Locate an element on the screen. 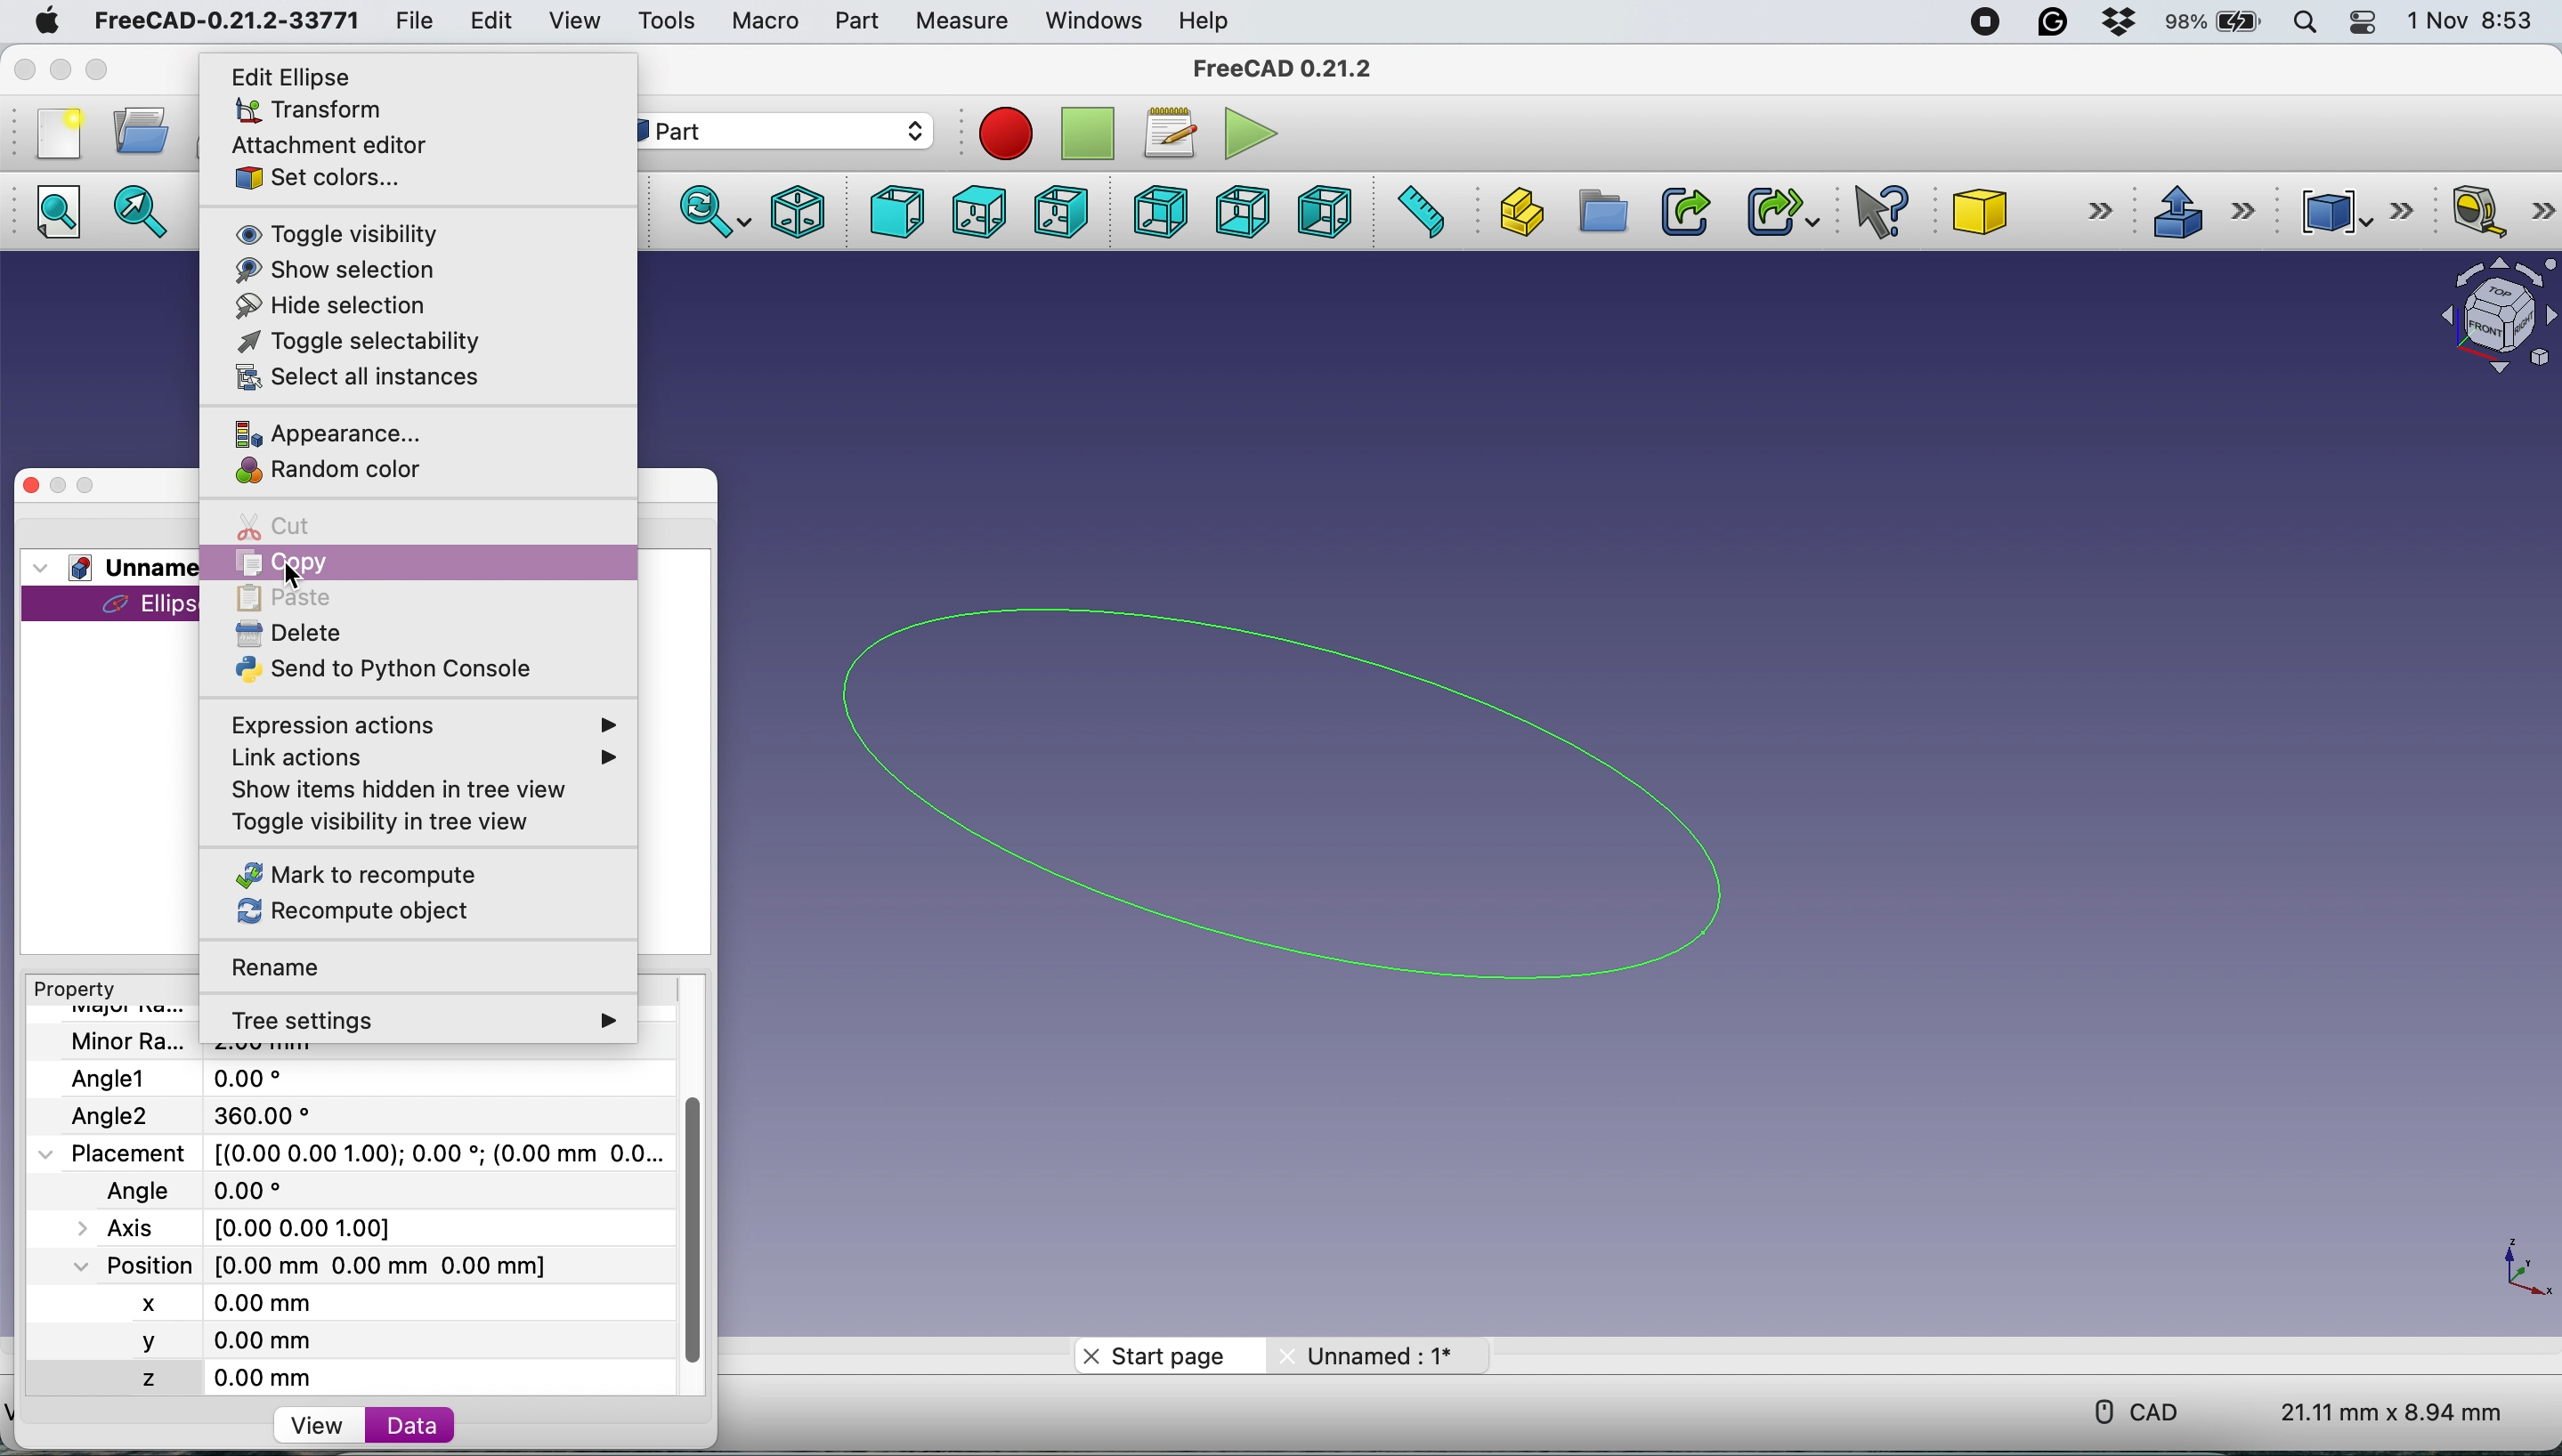 Image resolution: width=2562 pixels, height=1456 pixels. cut is located at coordinates (274, 524).